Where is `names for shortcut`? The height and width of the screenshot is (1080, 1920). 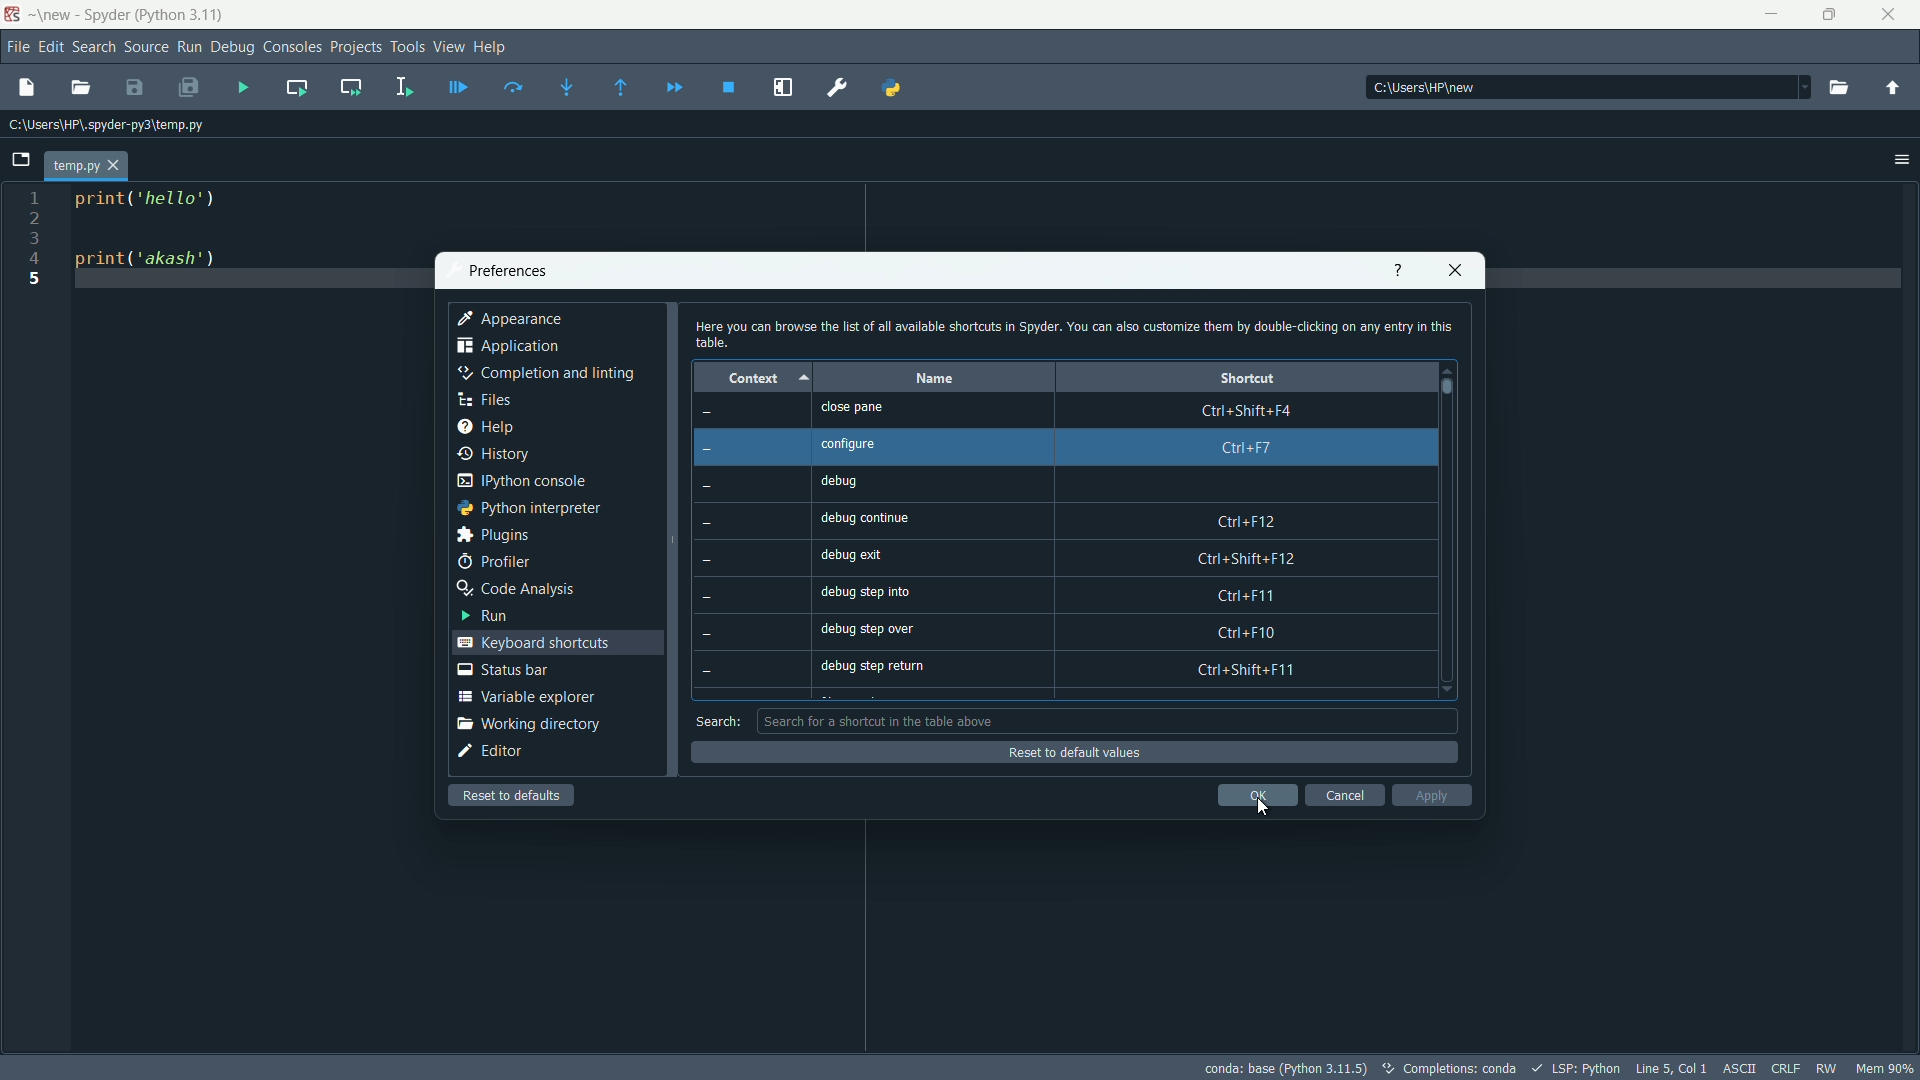
names for shortcut is located at coordinates (887, 537).